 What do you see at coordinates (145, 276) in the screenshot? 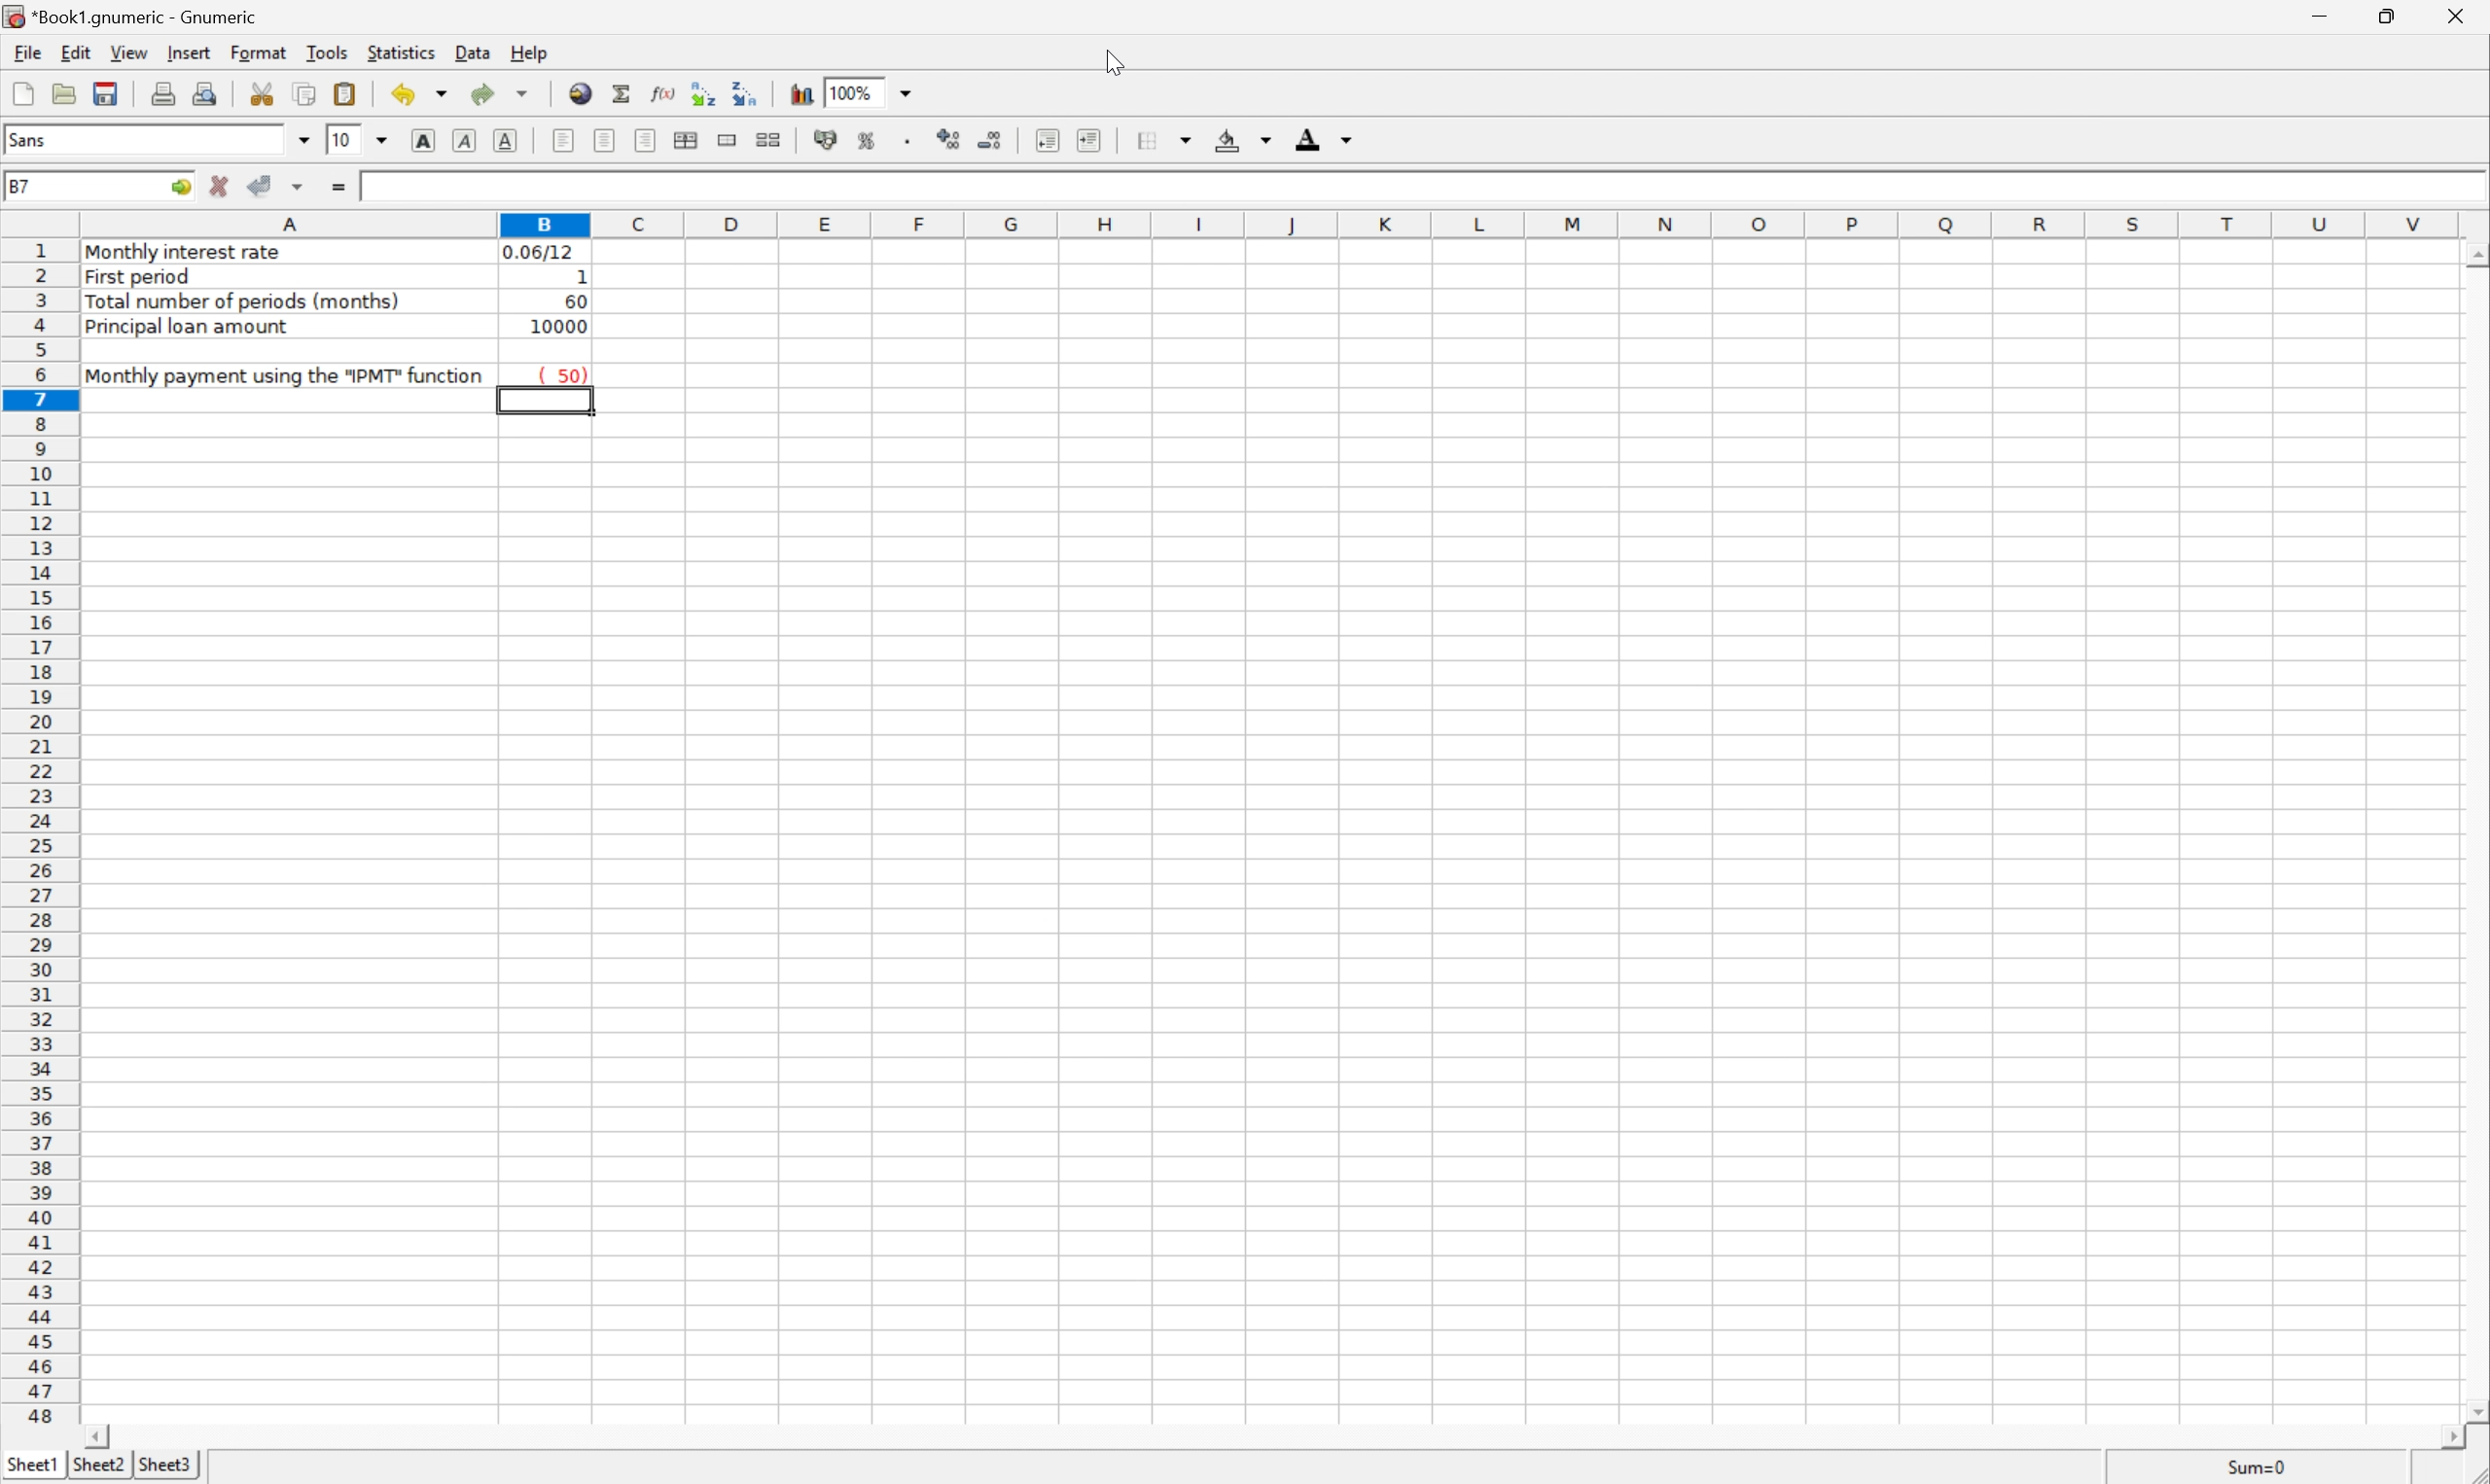
I see `First period` at bounding box center [145, 276].